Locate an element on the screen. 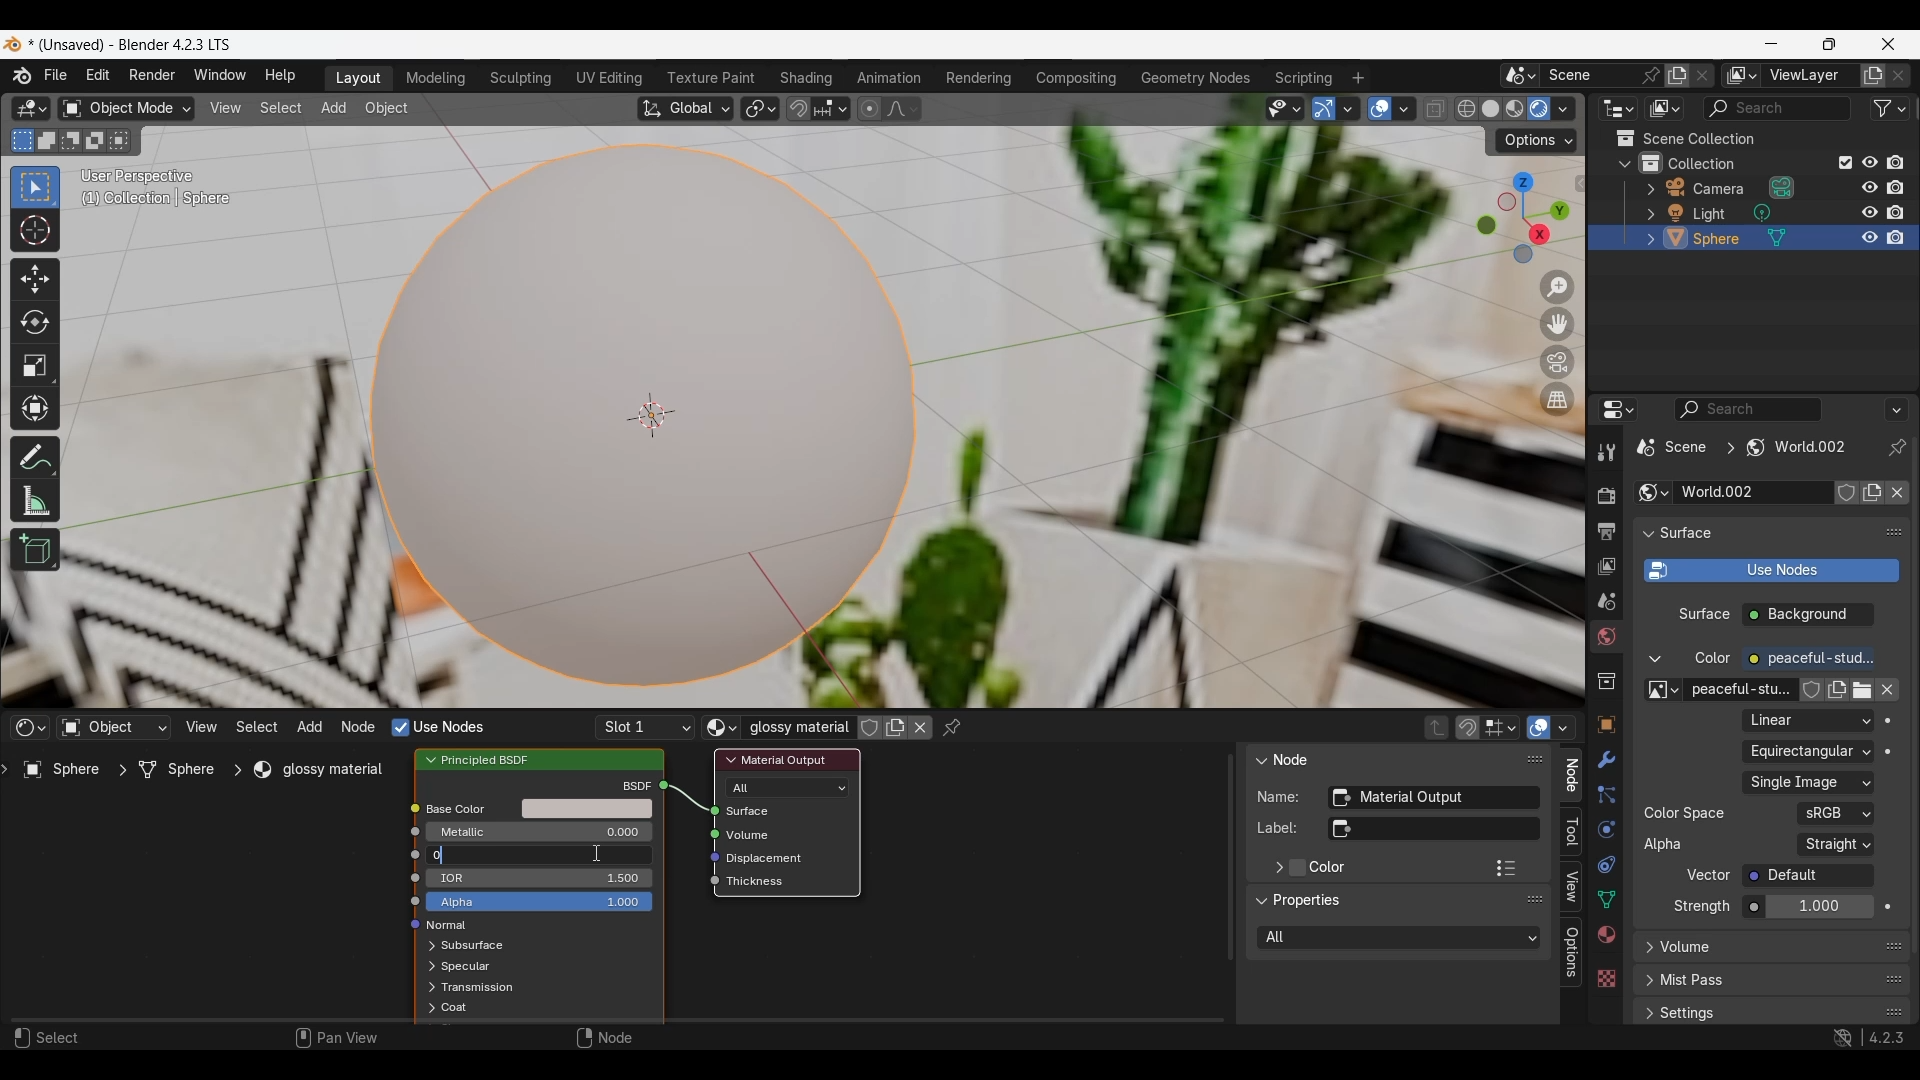  Rotate is located at coordinates (35, 321).